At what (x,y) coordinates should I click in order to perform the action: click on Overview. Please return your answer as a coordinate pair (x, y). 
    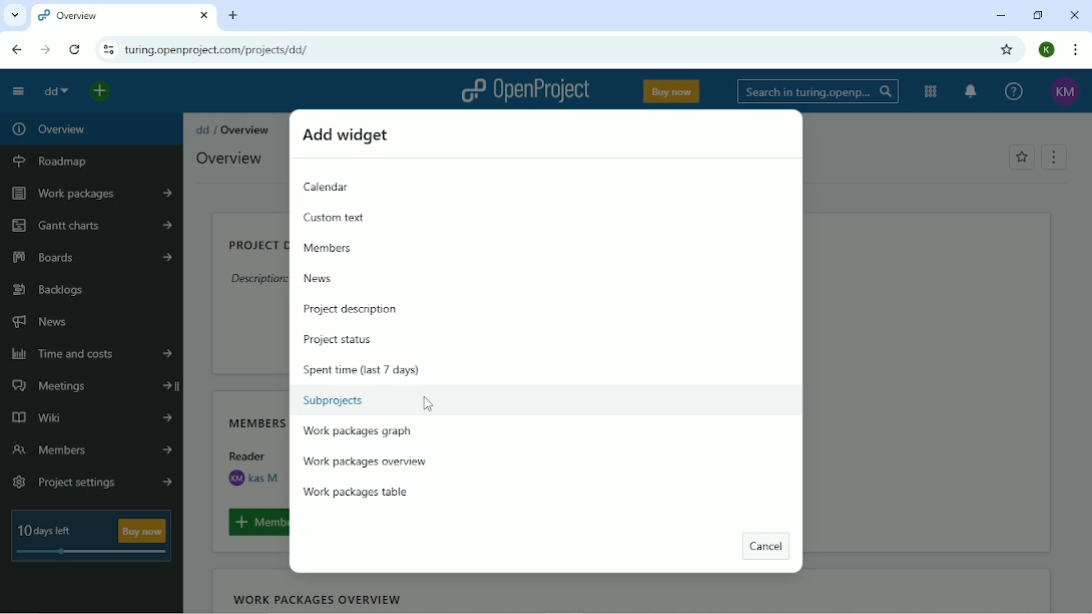
    Looking at the image, I should click on (49, 128).